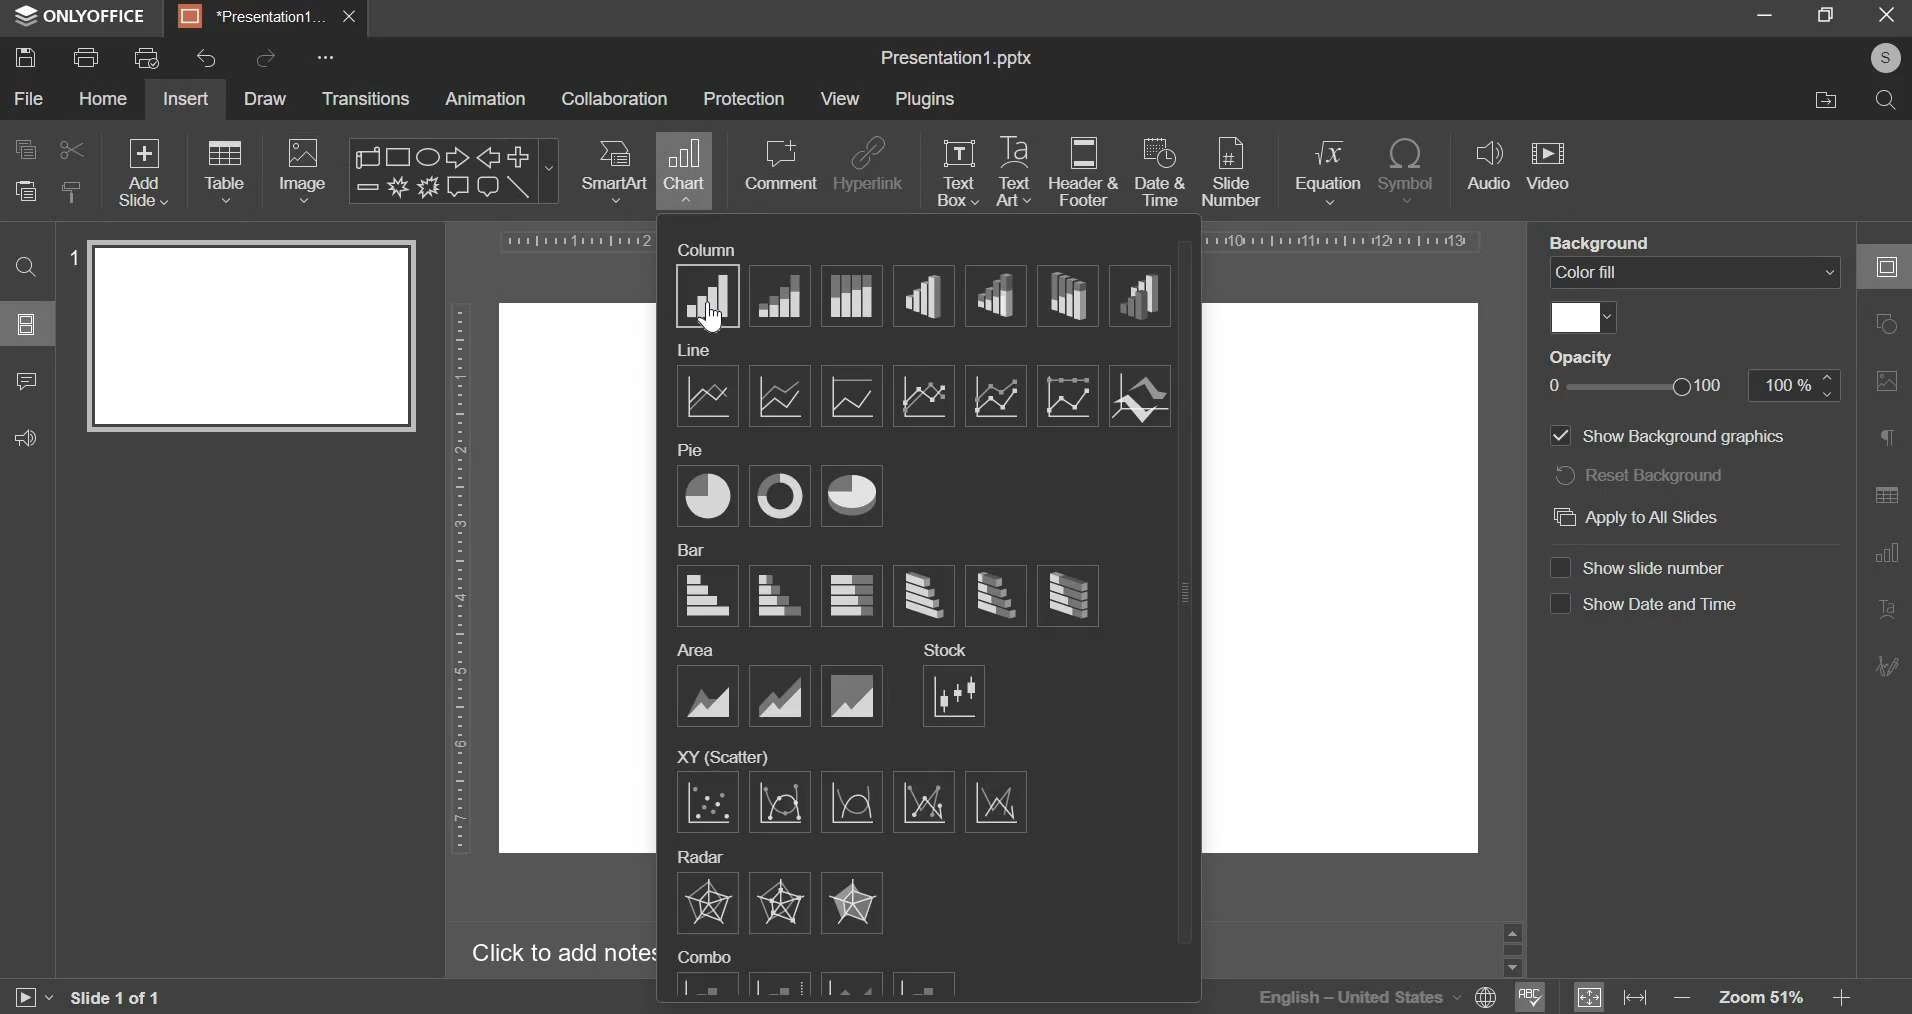  What do you see at coordinates (1188, 591) in the screenshot?
I see `slider` at bounding box center [1188, 591].